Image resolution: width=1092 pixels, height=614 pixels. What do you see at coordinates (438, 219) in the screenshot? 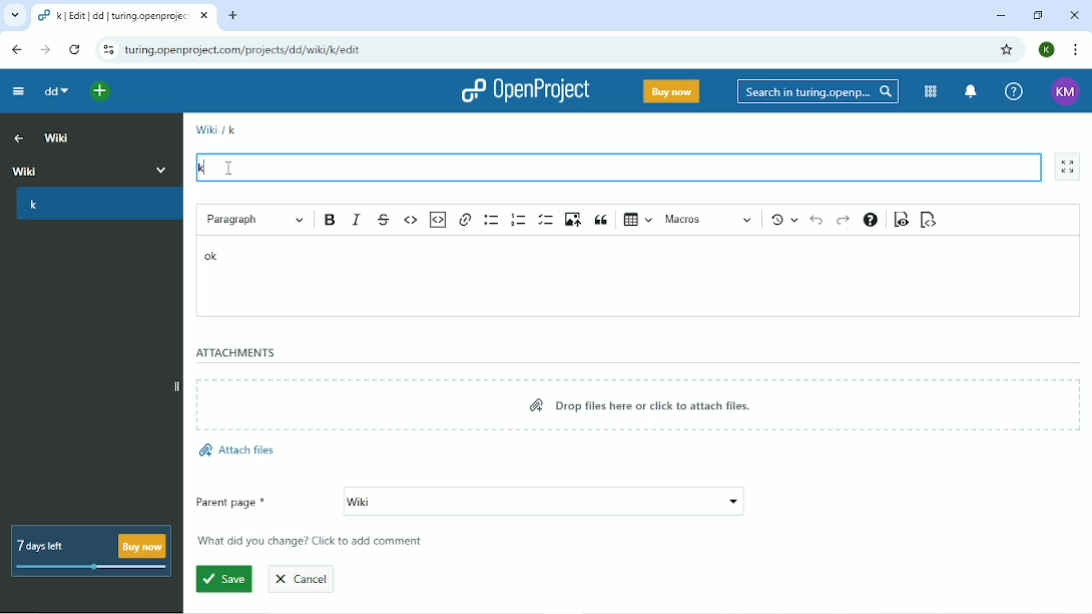
I see `Insert code snippet` at bounding box center [438, 219].